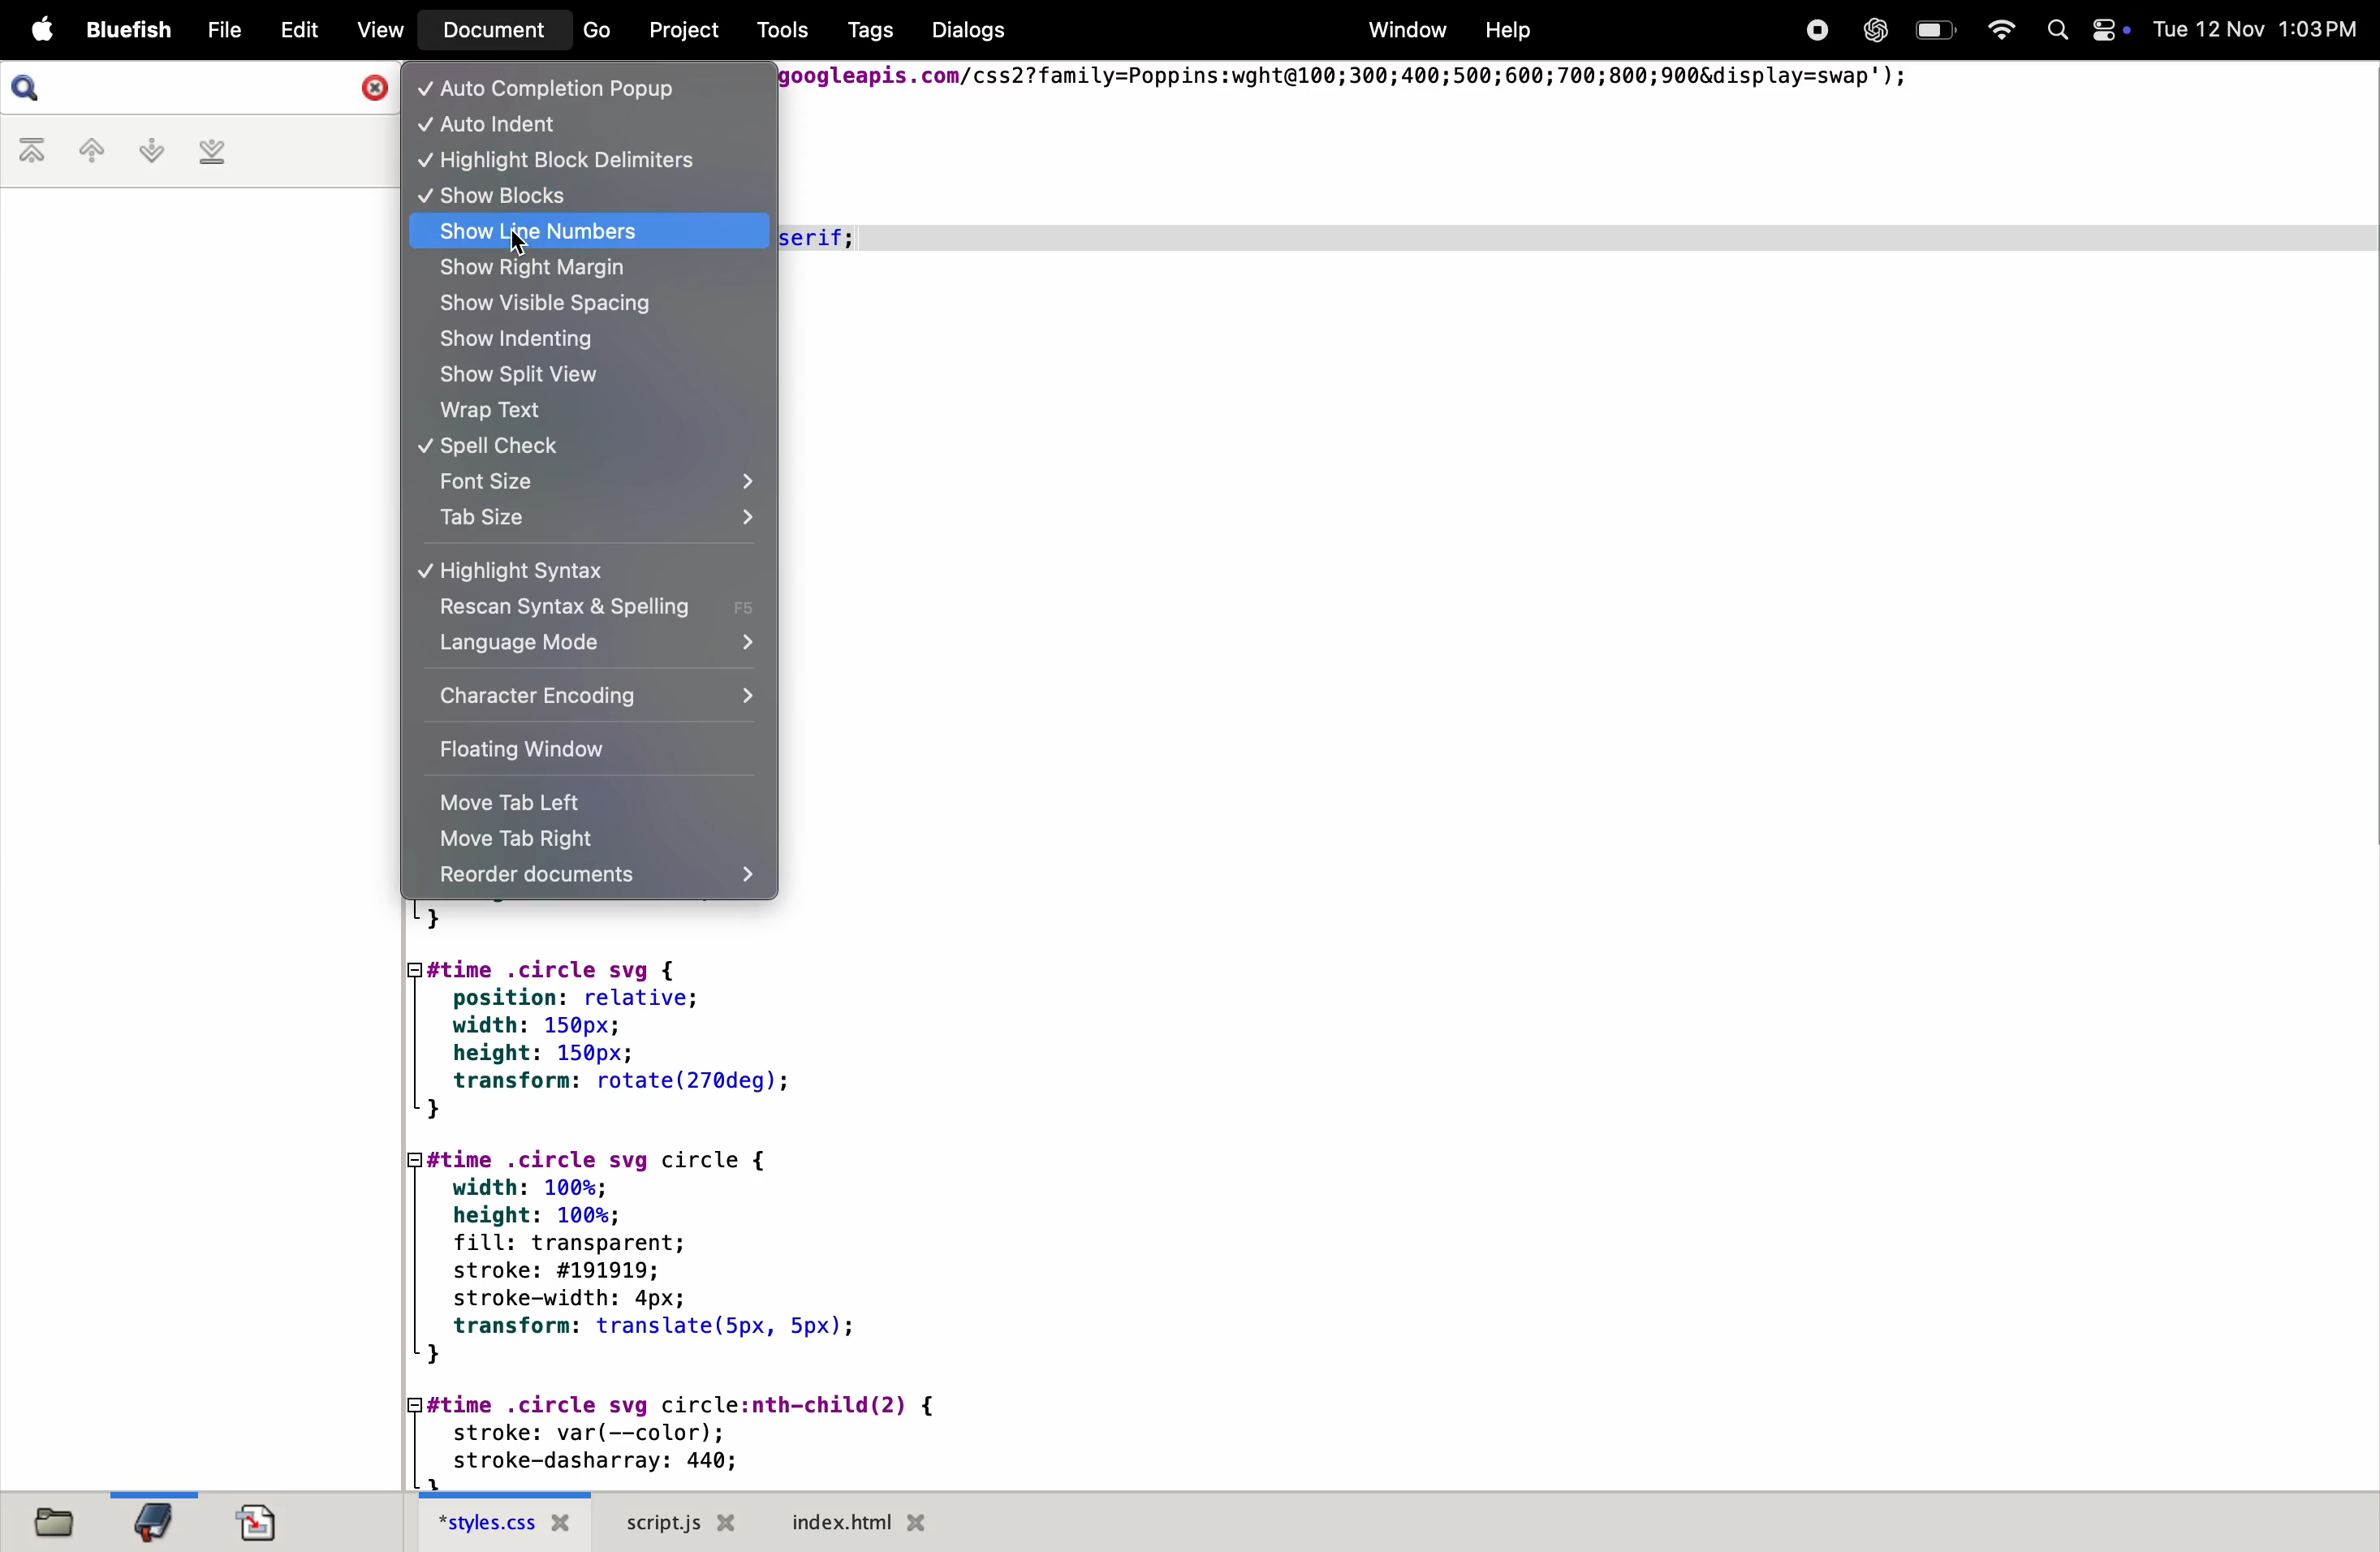  I want to click on move tab right, so click(590, 839).